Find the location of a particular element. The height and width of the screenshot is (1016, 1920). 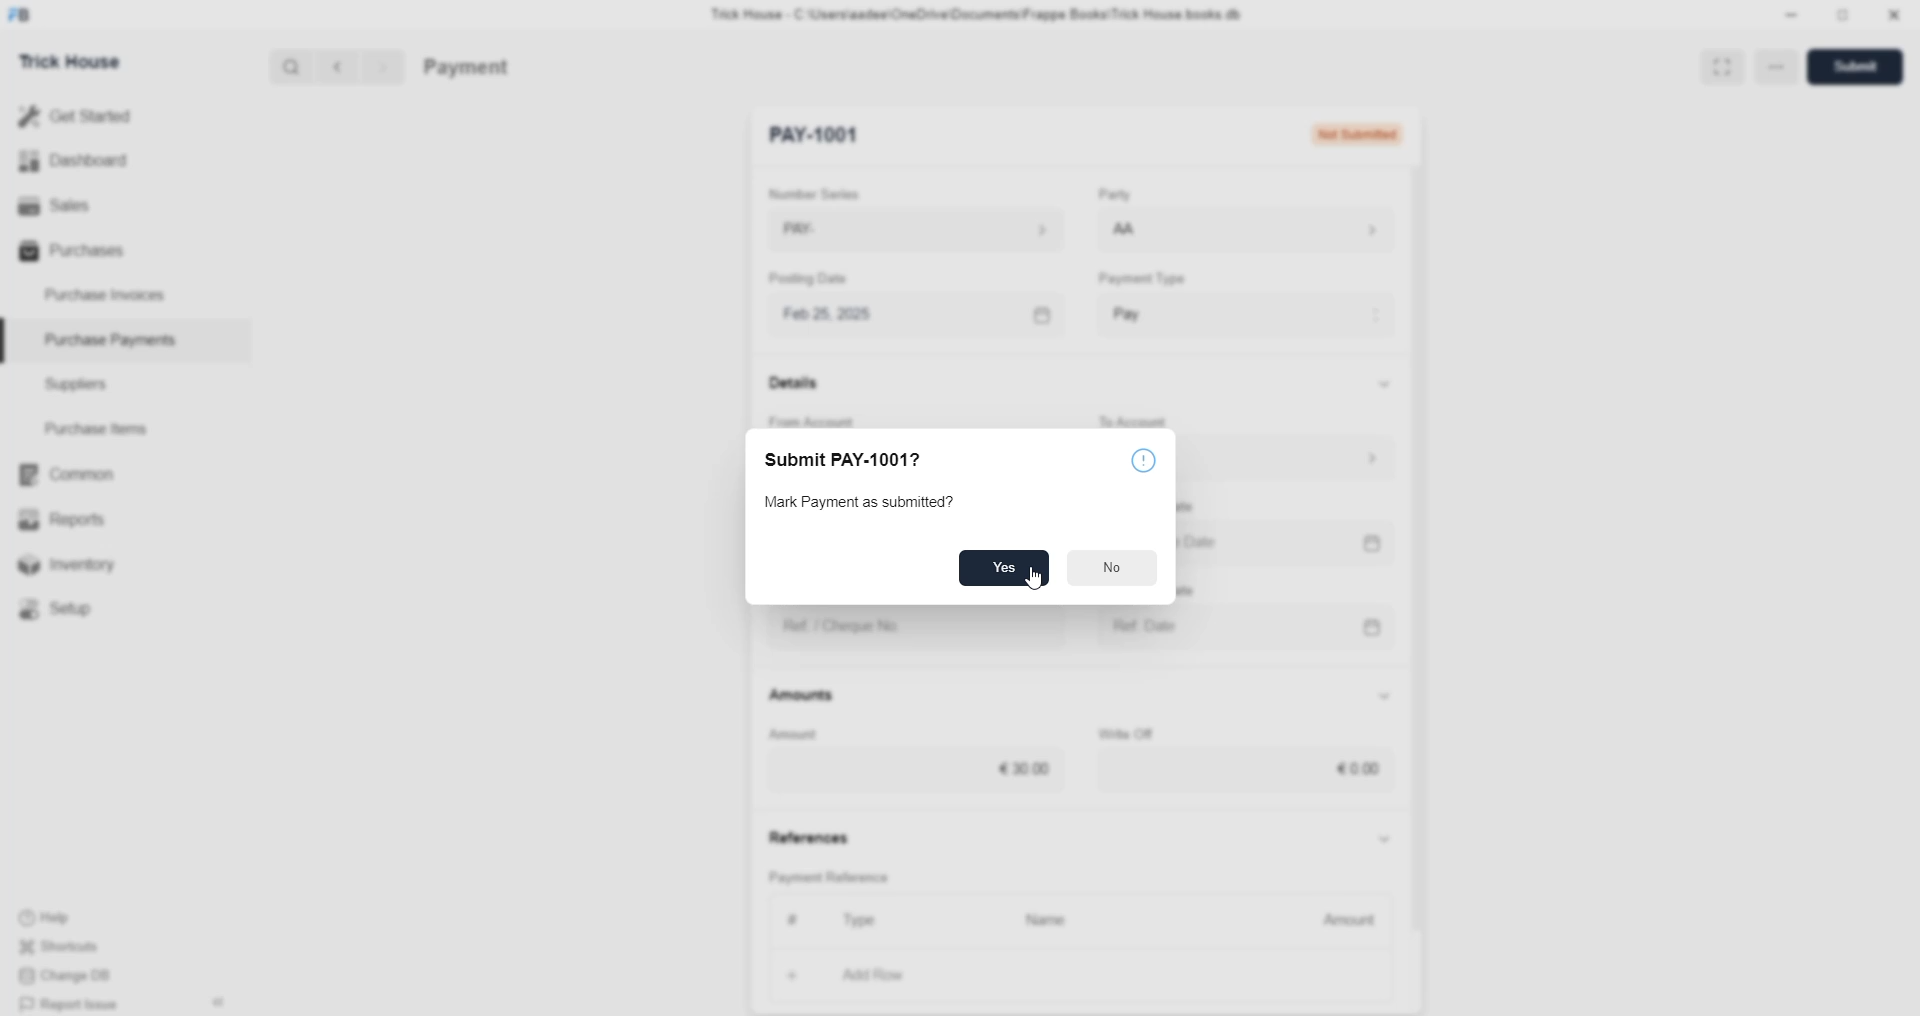

Payment Reference is located at coordinates (827, 879).